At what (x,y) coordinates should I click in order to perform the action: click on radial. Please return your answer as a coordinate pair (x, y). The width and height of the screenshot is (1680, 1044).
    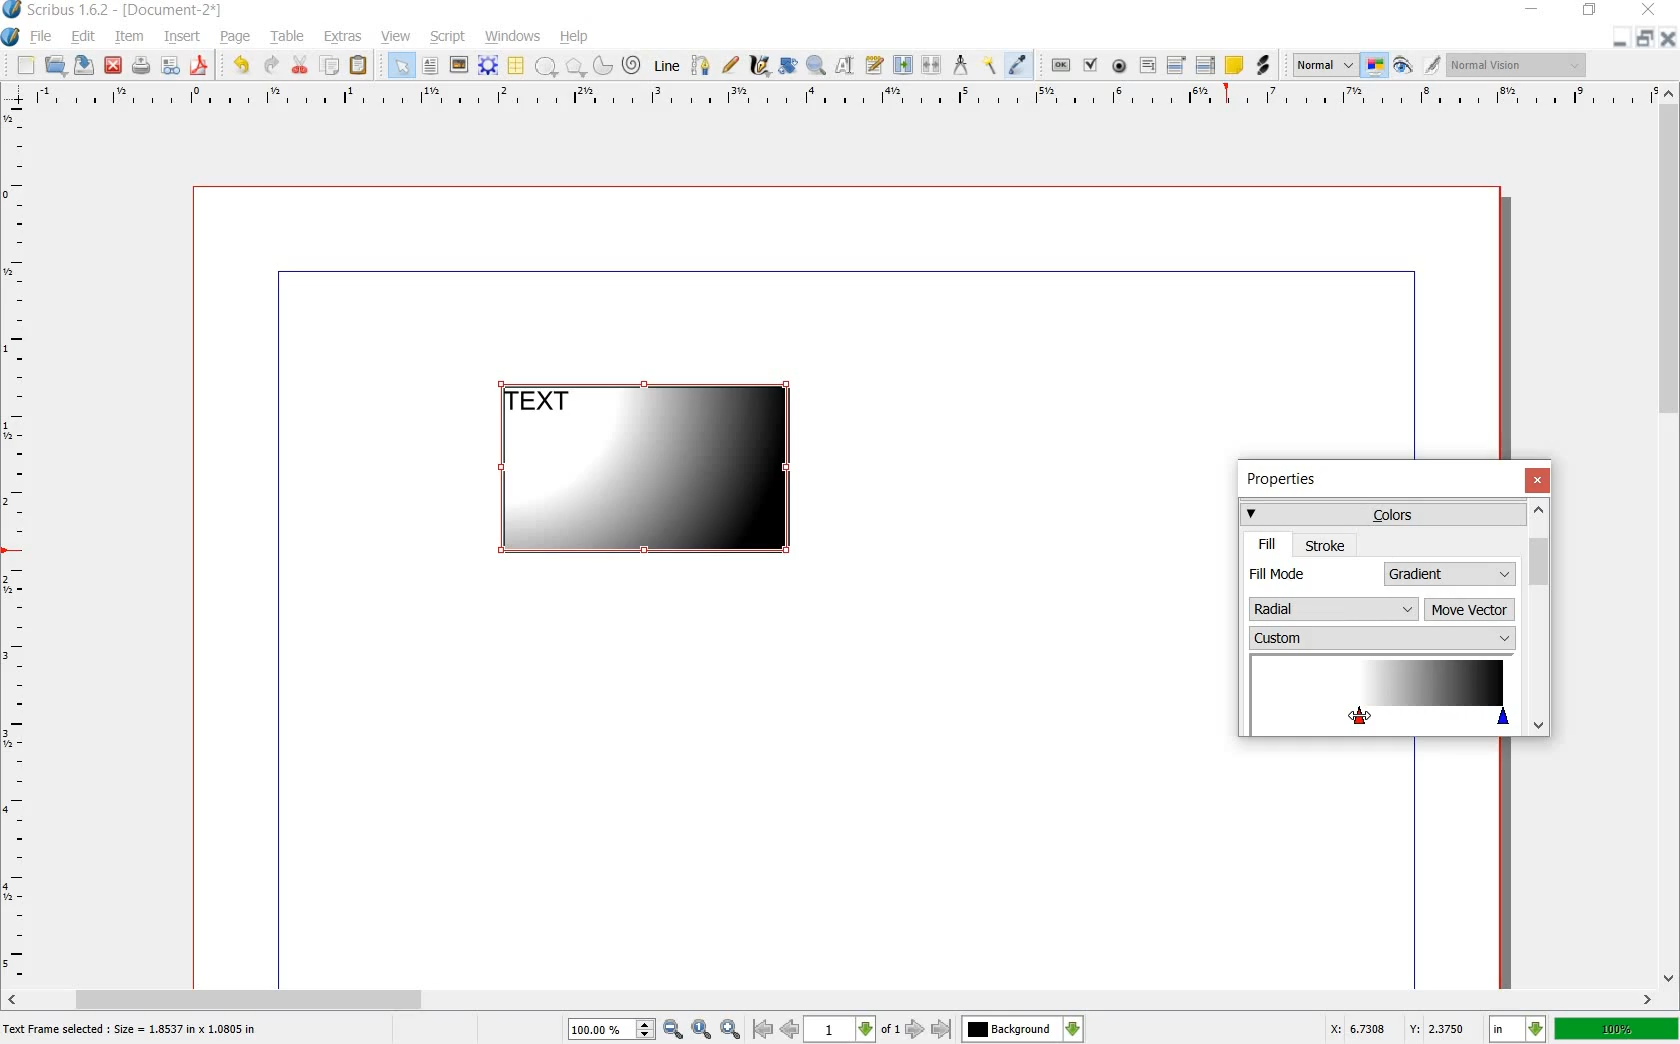
    Looking at the image, I should click on (1334, 606).